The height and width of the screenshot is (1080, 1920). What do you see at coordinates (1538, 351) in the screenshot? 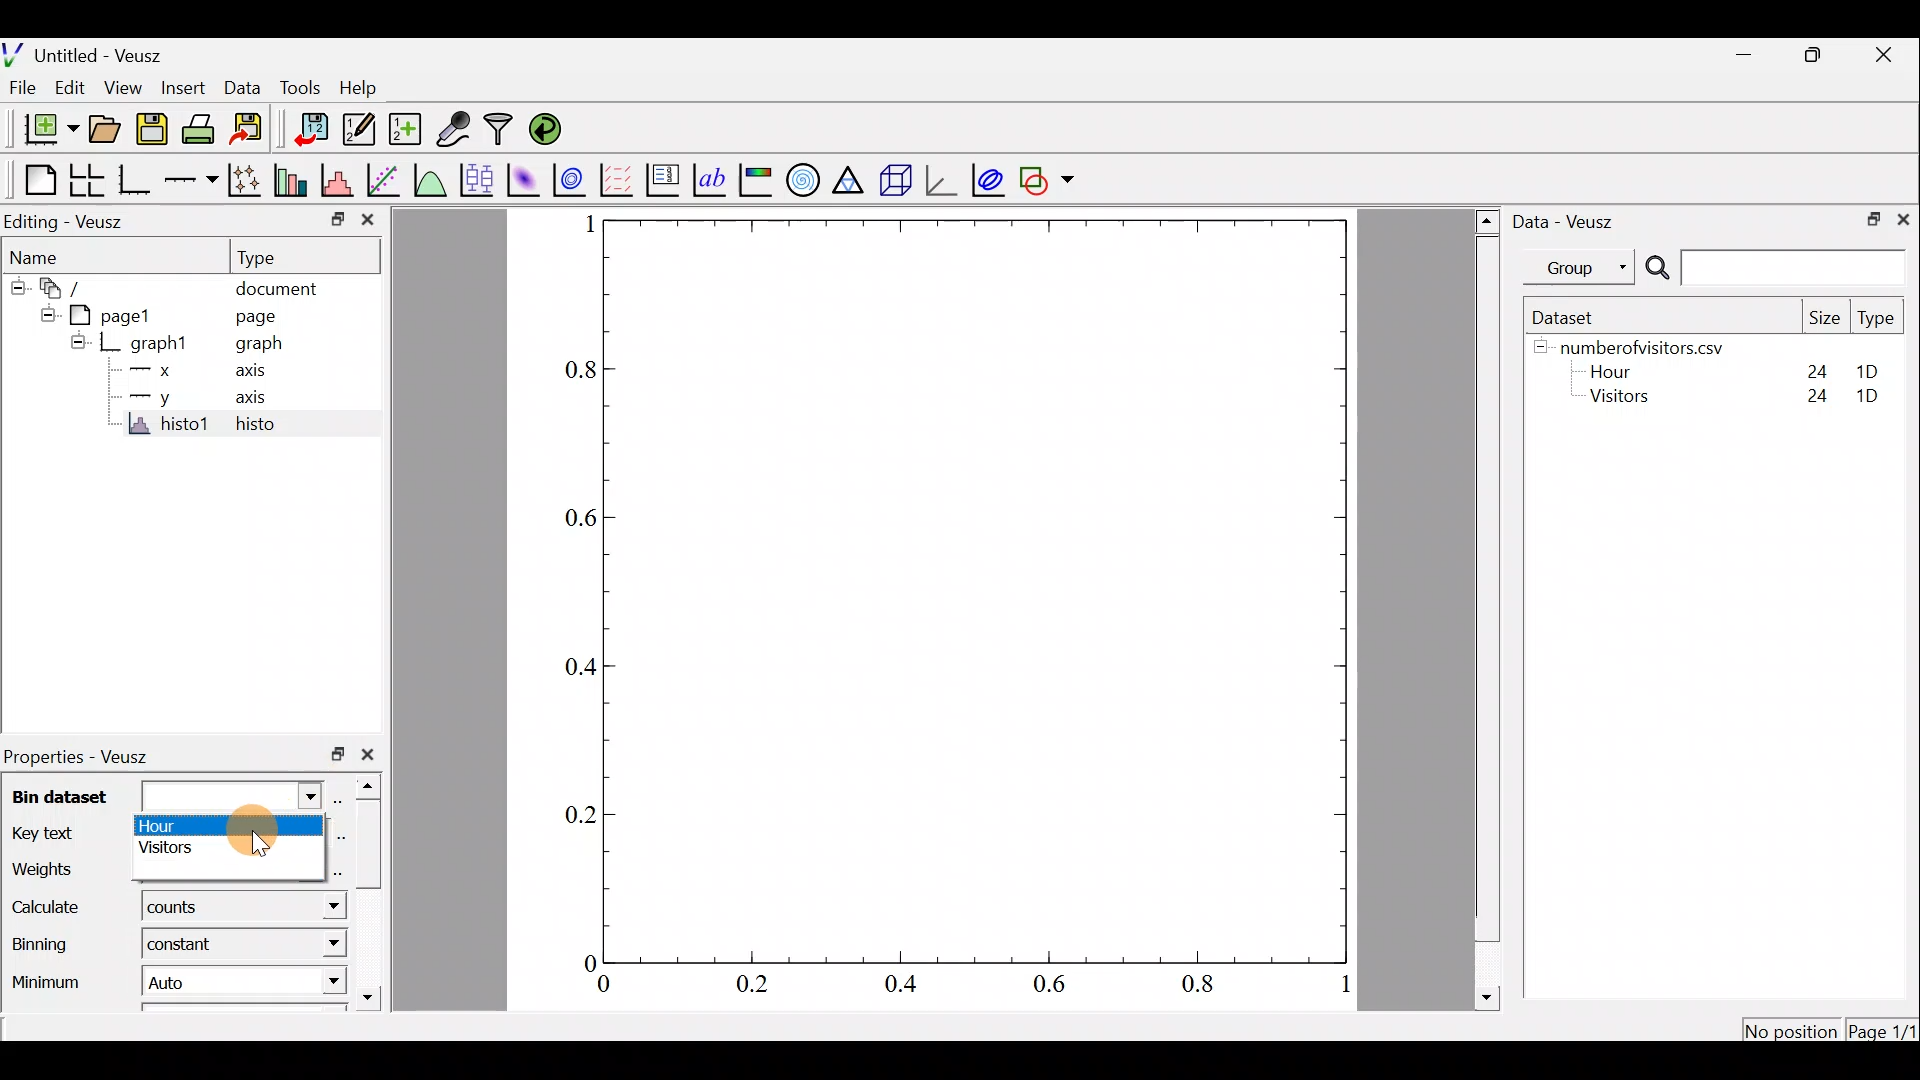
I see `hide sub menu` at bounding box center [1538, 351].